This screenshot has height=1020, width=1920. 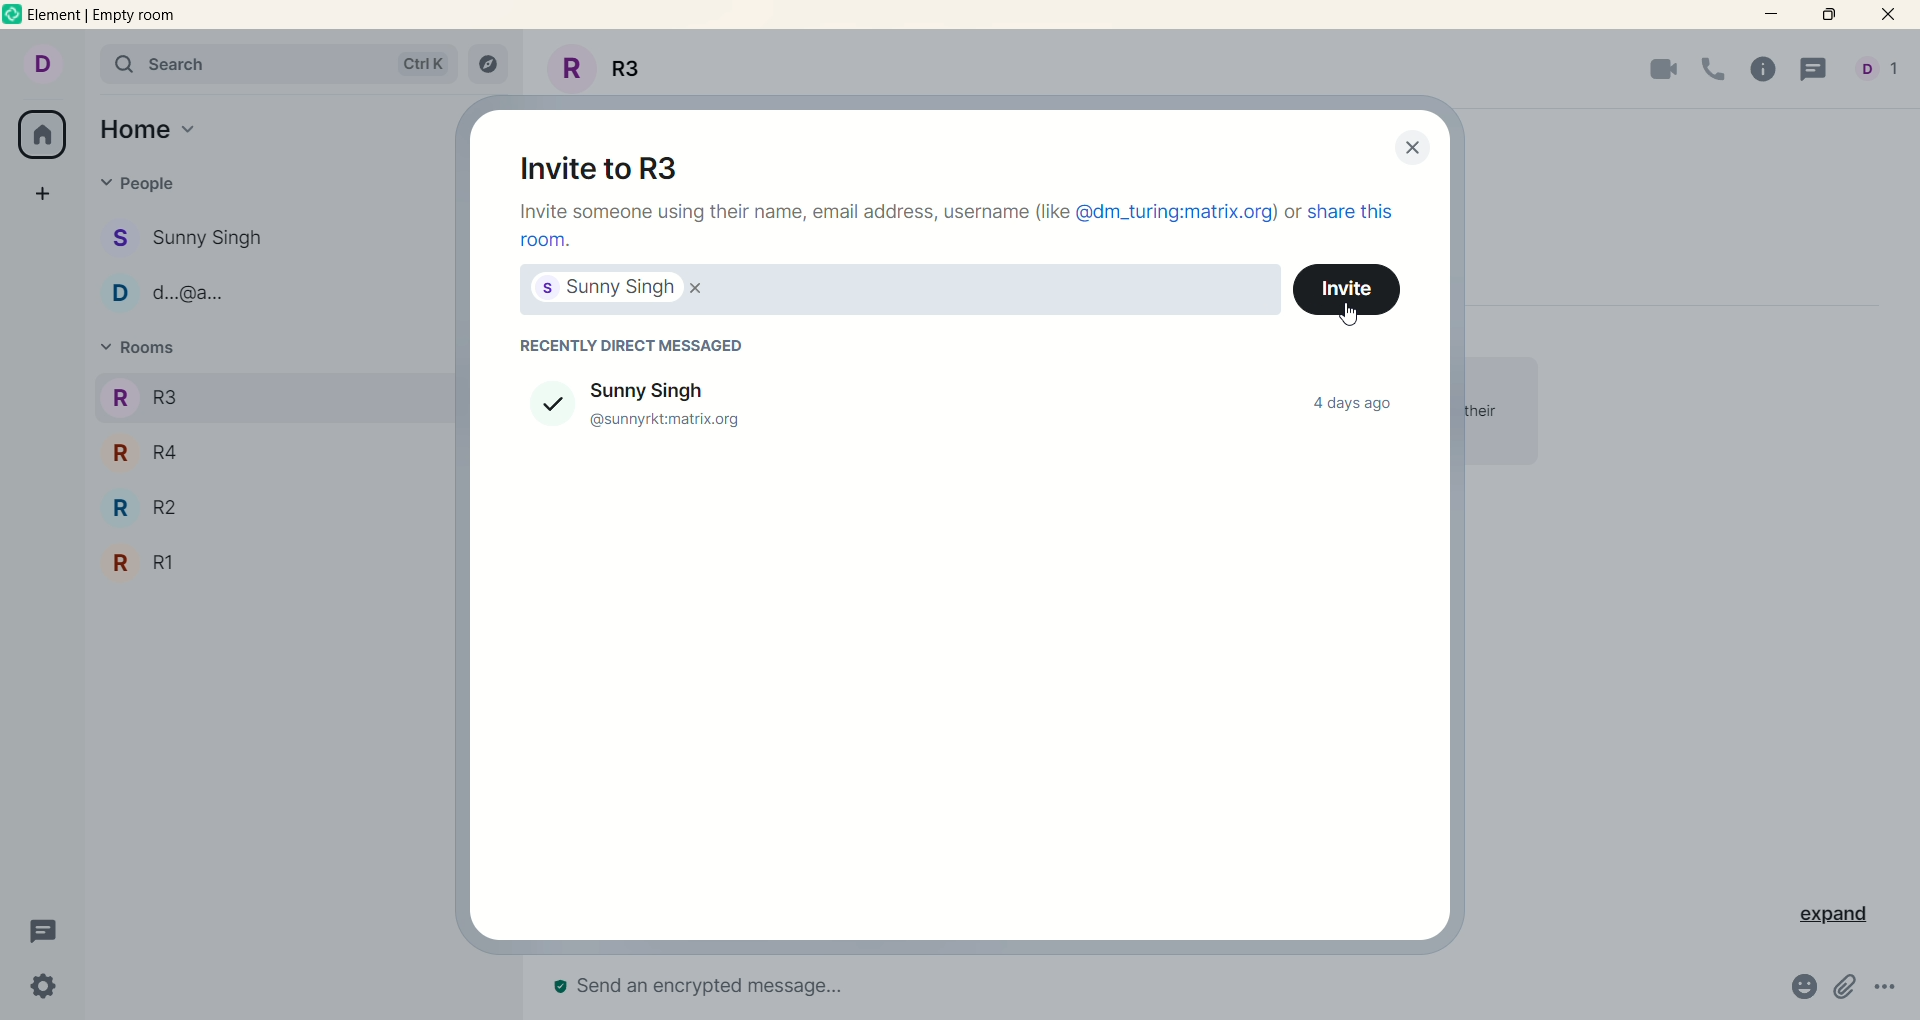 What do you see at coordinates (45, 932) in the screenshot?
I see `threads` at bounding box center [45, 932].